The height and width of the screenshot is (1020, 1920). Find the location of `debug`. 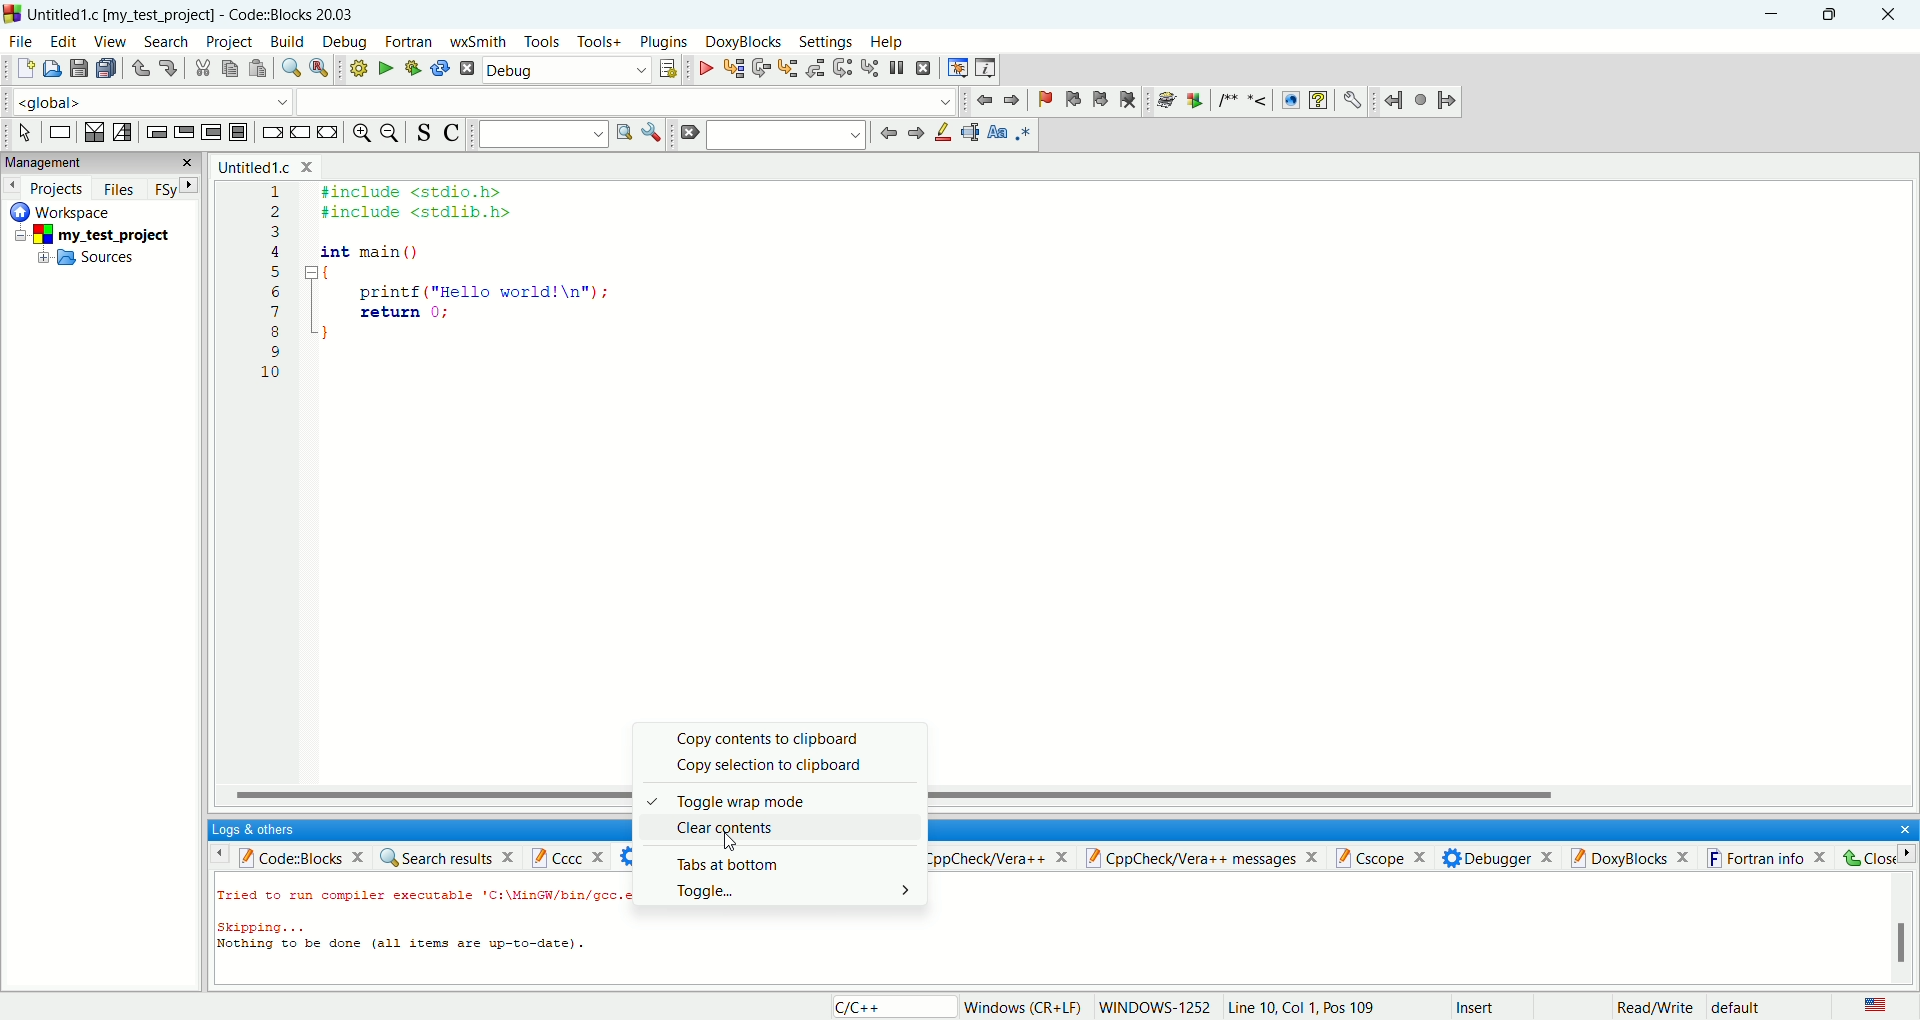

debug is located at coordinates (566, 72).